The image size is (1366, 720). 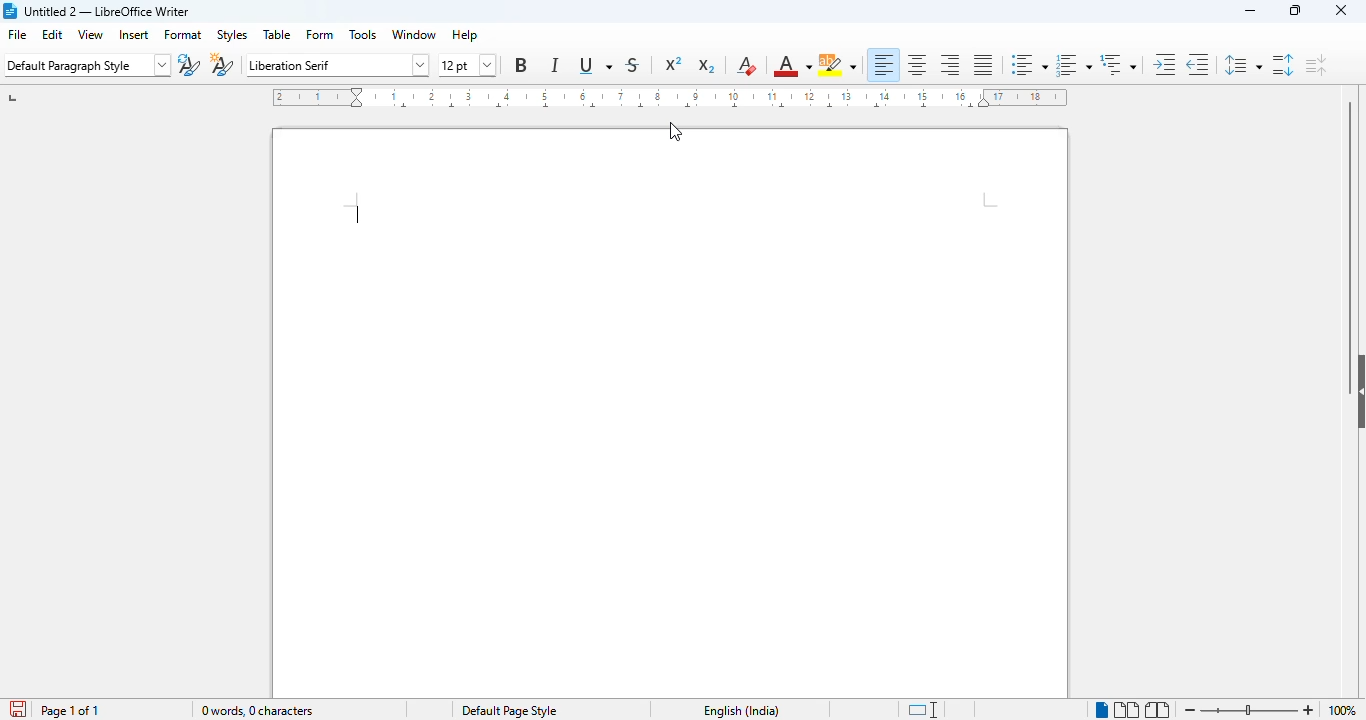 I want to click on page margin increased, so click(x=993, y=200).